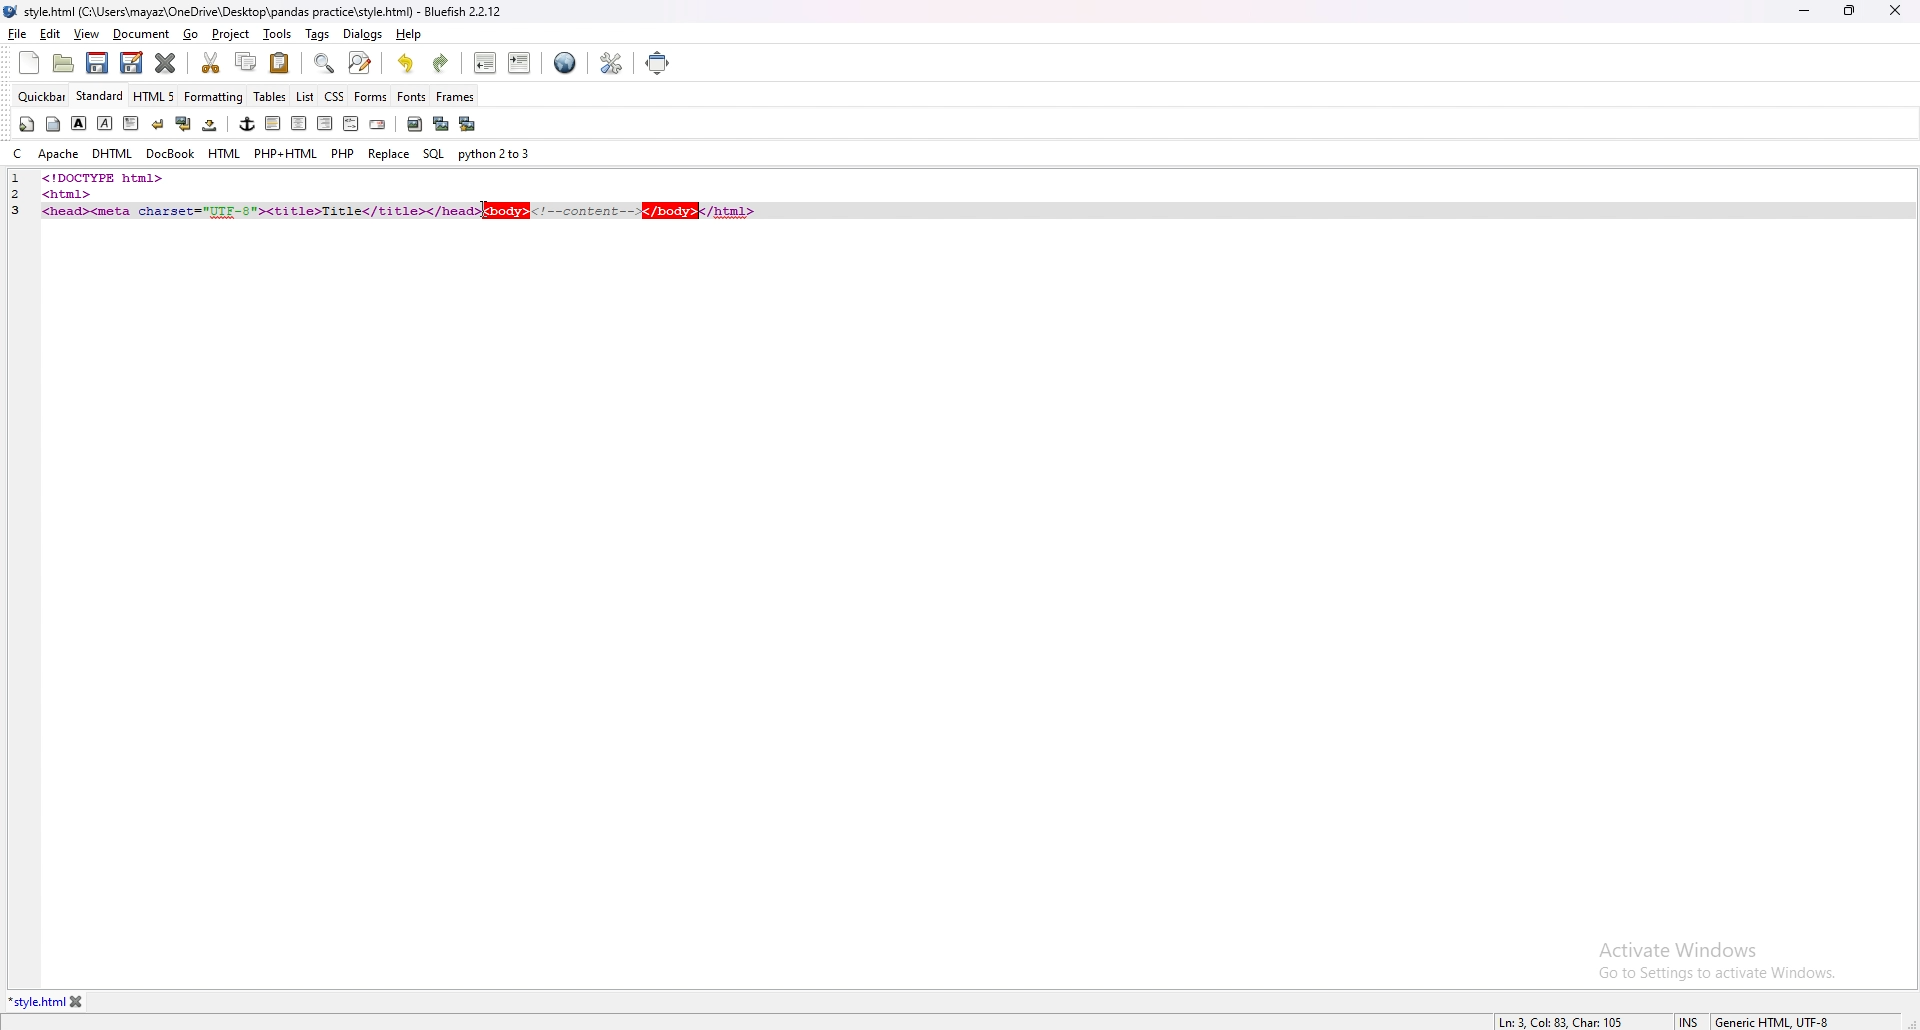 The width and height of the screenshot is (1920, 1030). Describe the element at coordinates (343, 153) in the screenshot. I see `php` at that location.